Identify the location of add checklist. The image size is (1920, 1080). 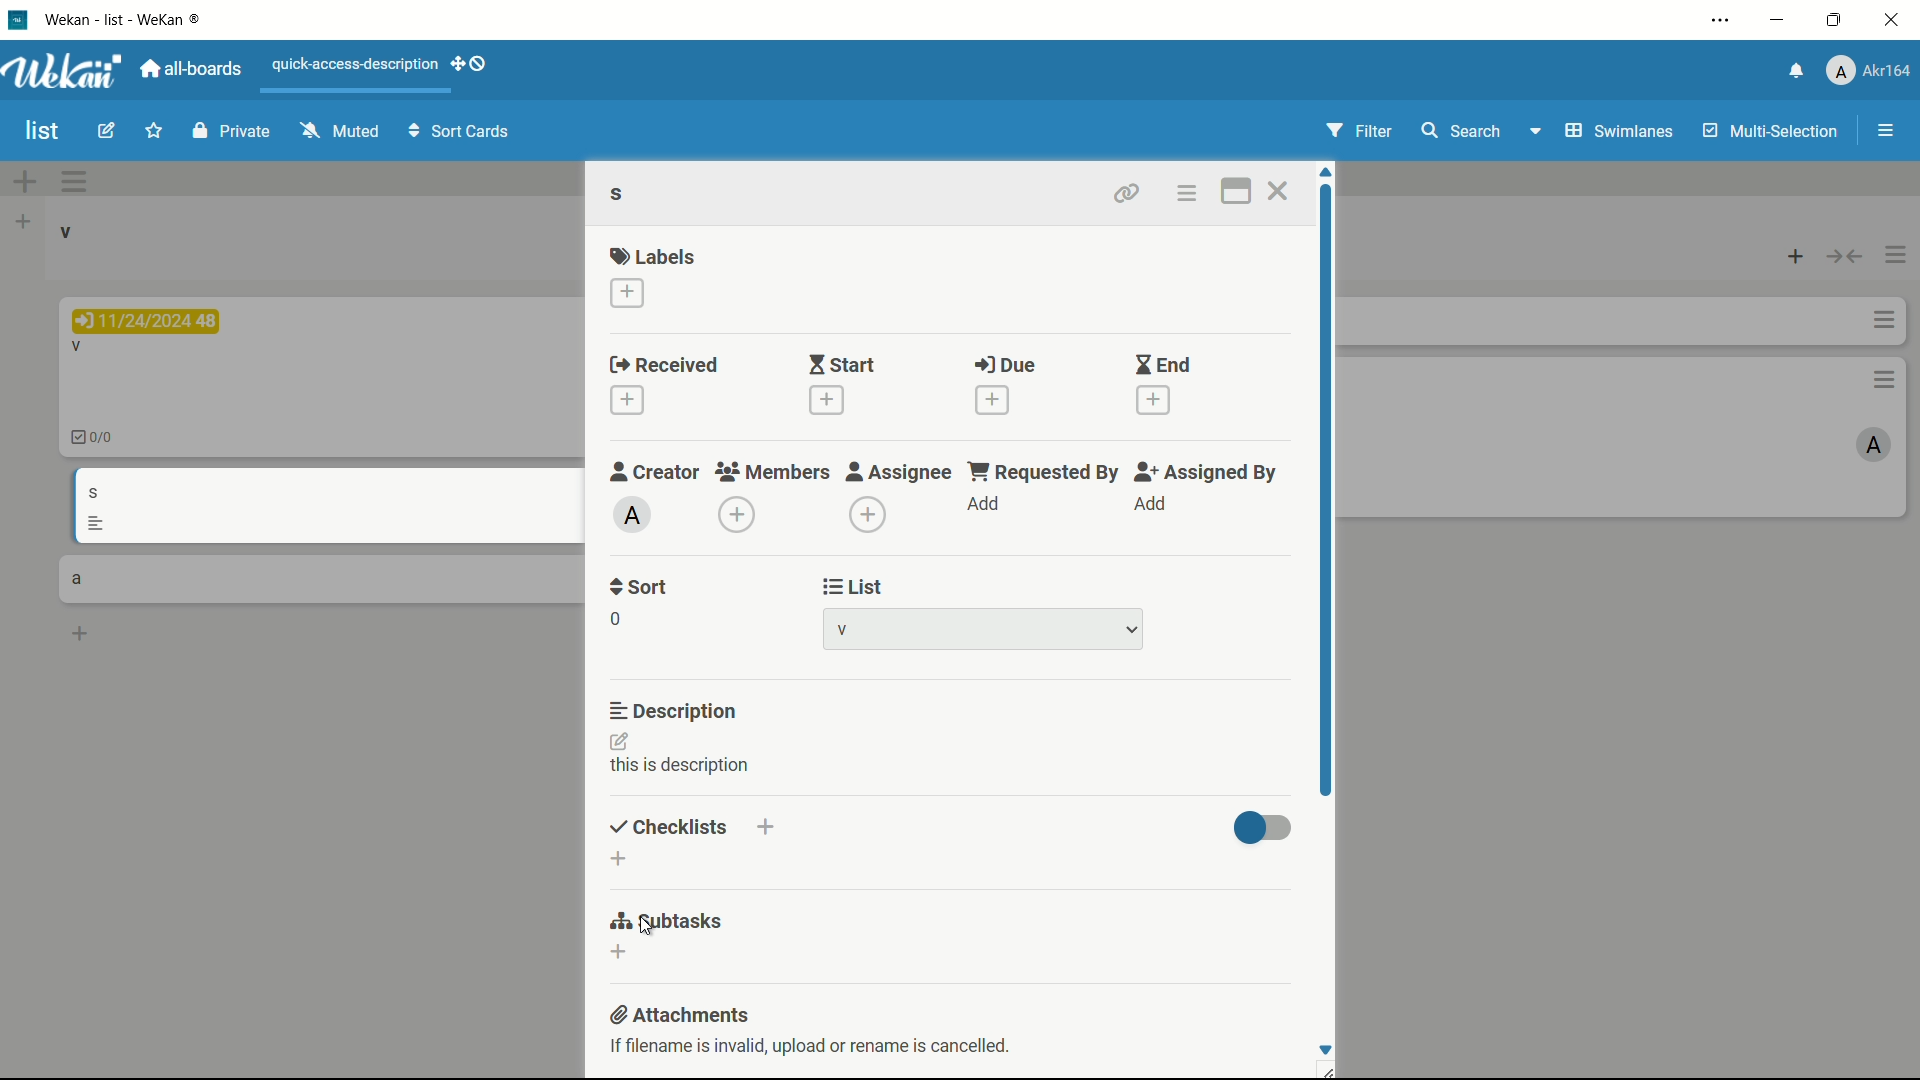
(763, 828).